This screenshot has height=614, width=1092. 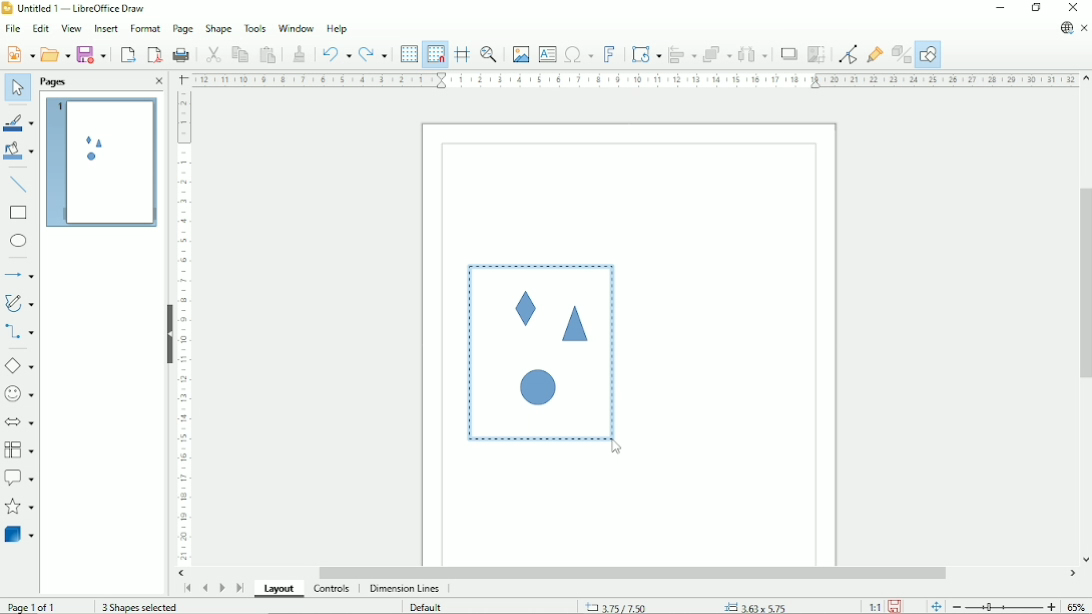 What do you see at coordinates (646, 55) in the screenshot?
I see `Transformations` at bounding box center [646, 55].